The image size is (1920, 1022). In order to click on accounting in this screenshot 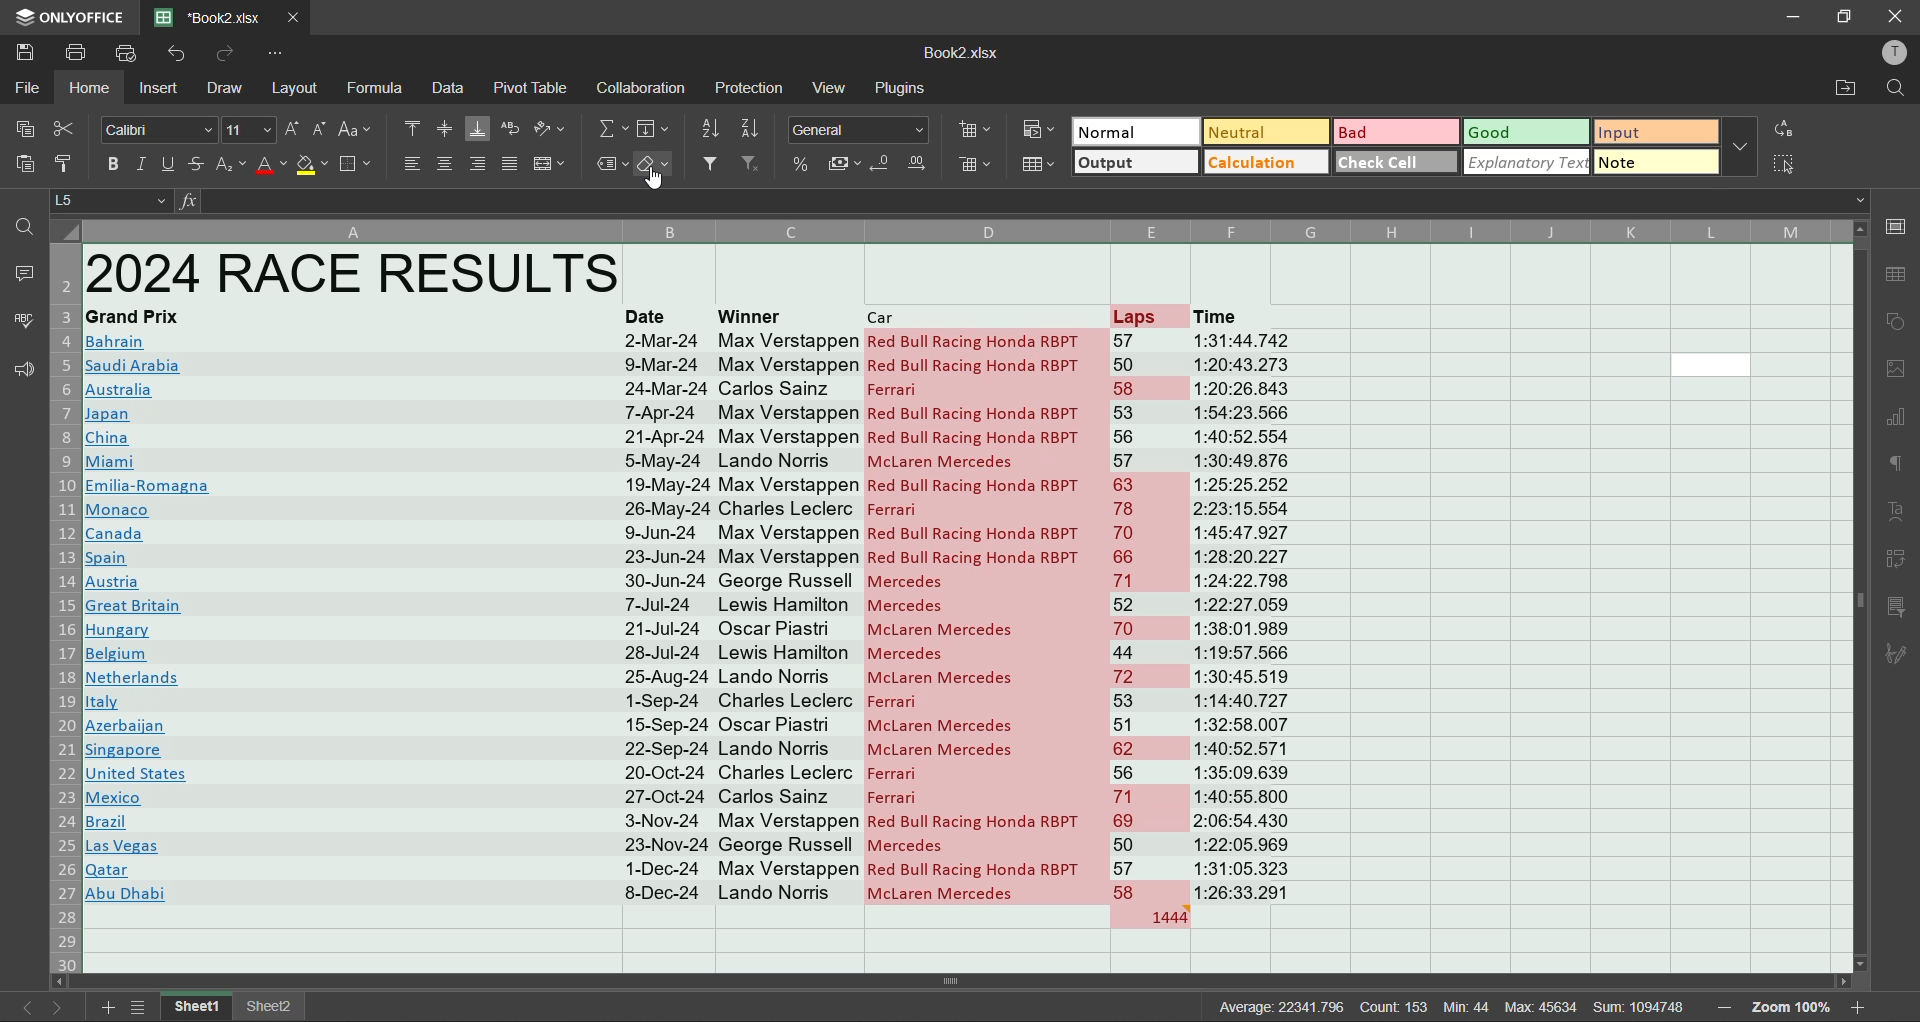, I will do `click(846, 164)`.